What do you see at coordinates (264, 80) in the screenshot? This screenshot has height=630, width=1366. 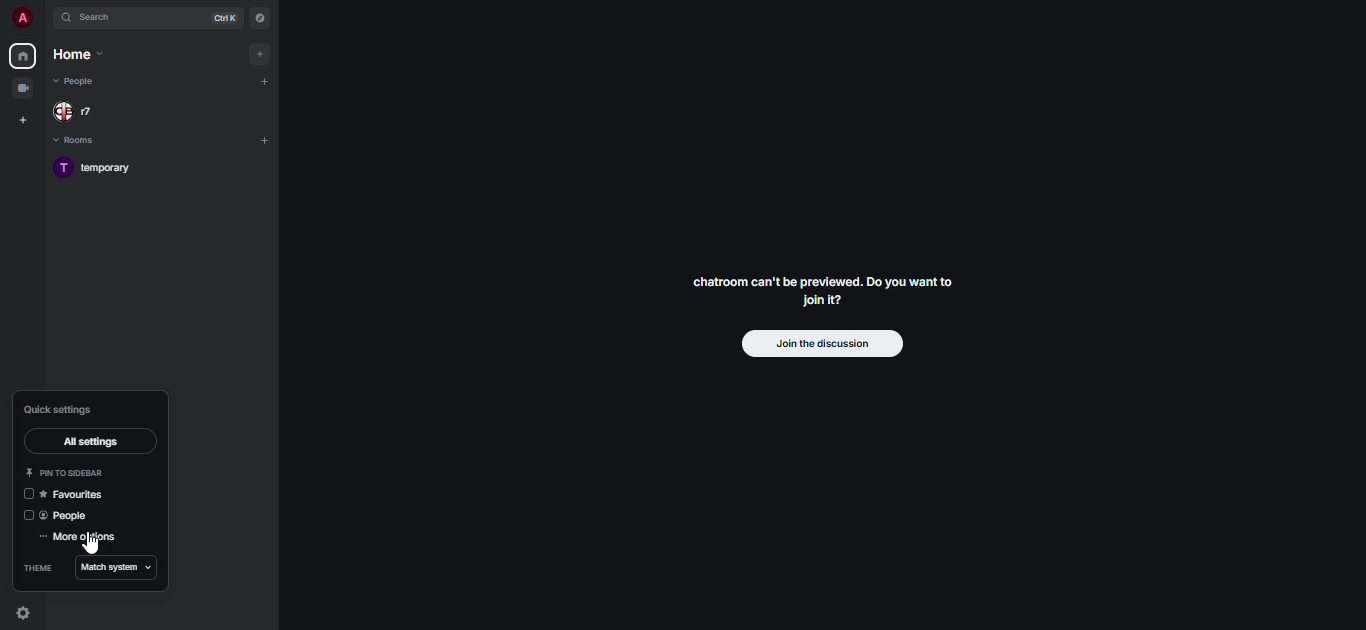 I see `add` at bounding box center [264, 80].